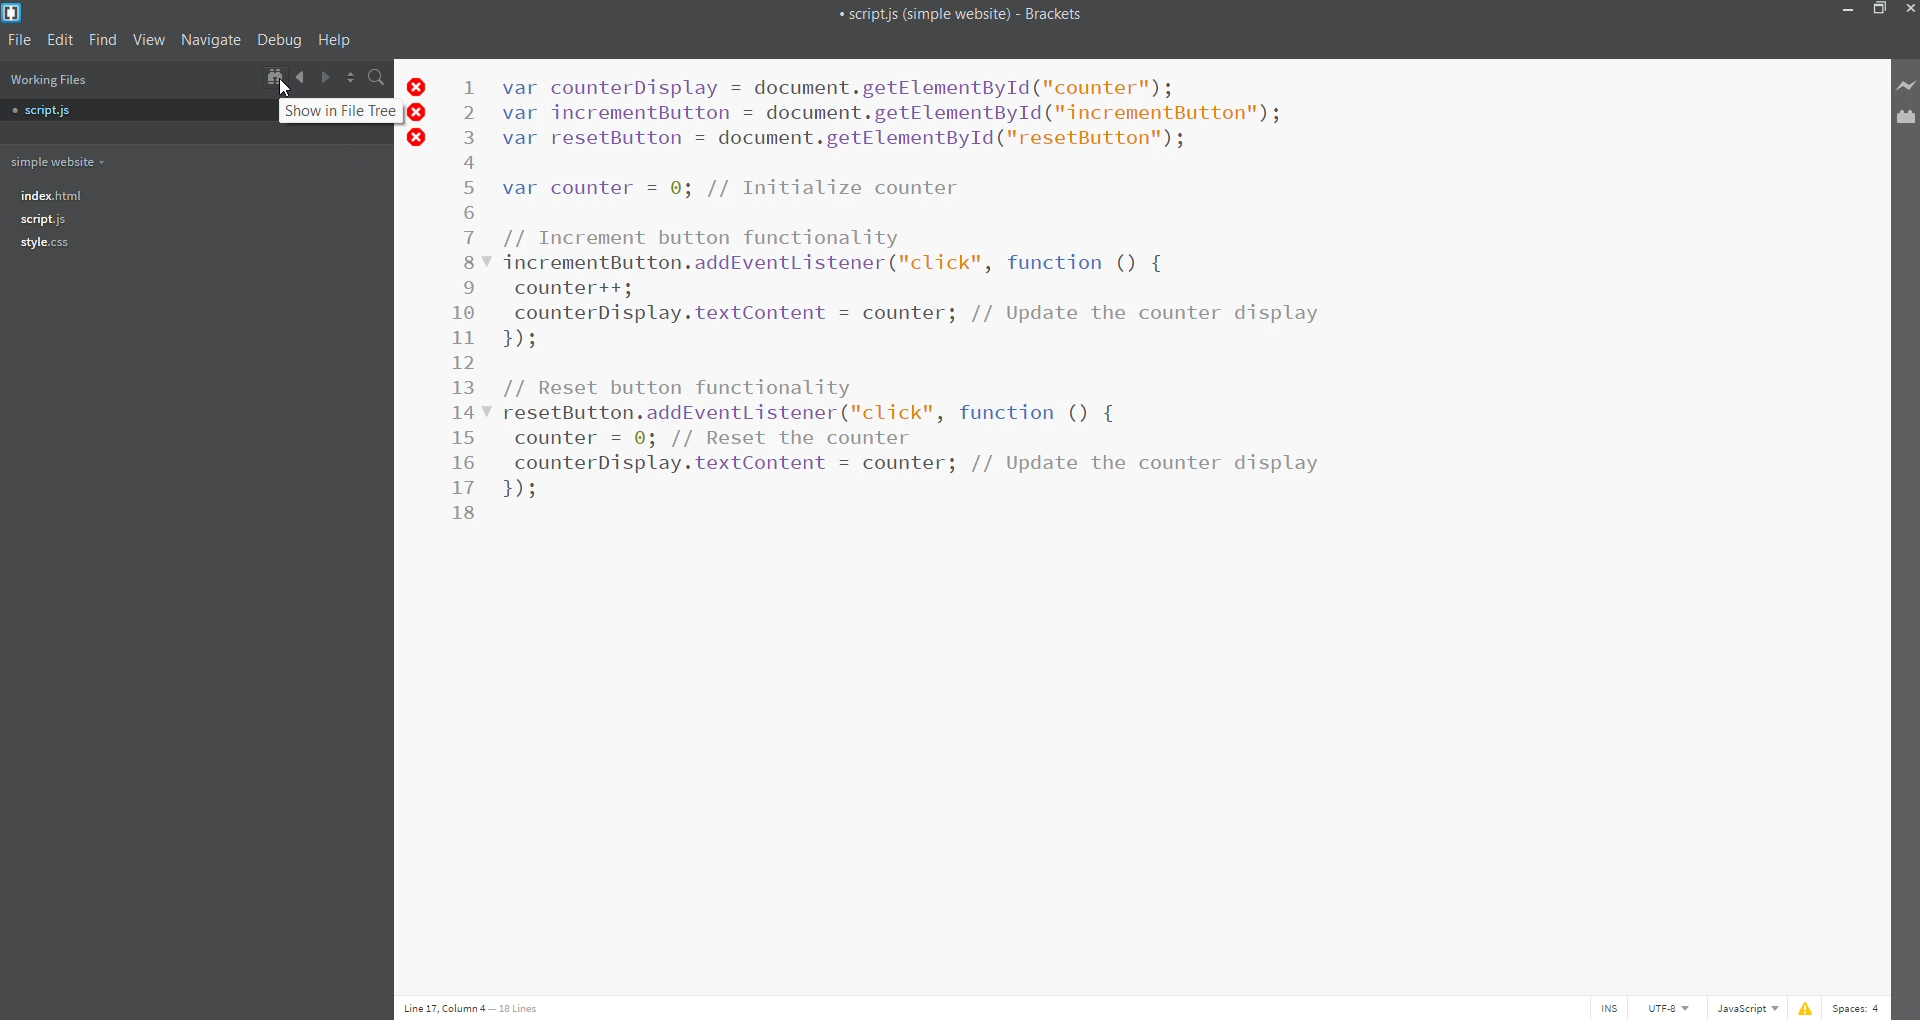 The image size is (1920, 1020). I want to click on script.js, so click(58, 109).